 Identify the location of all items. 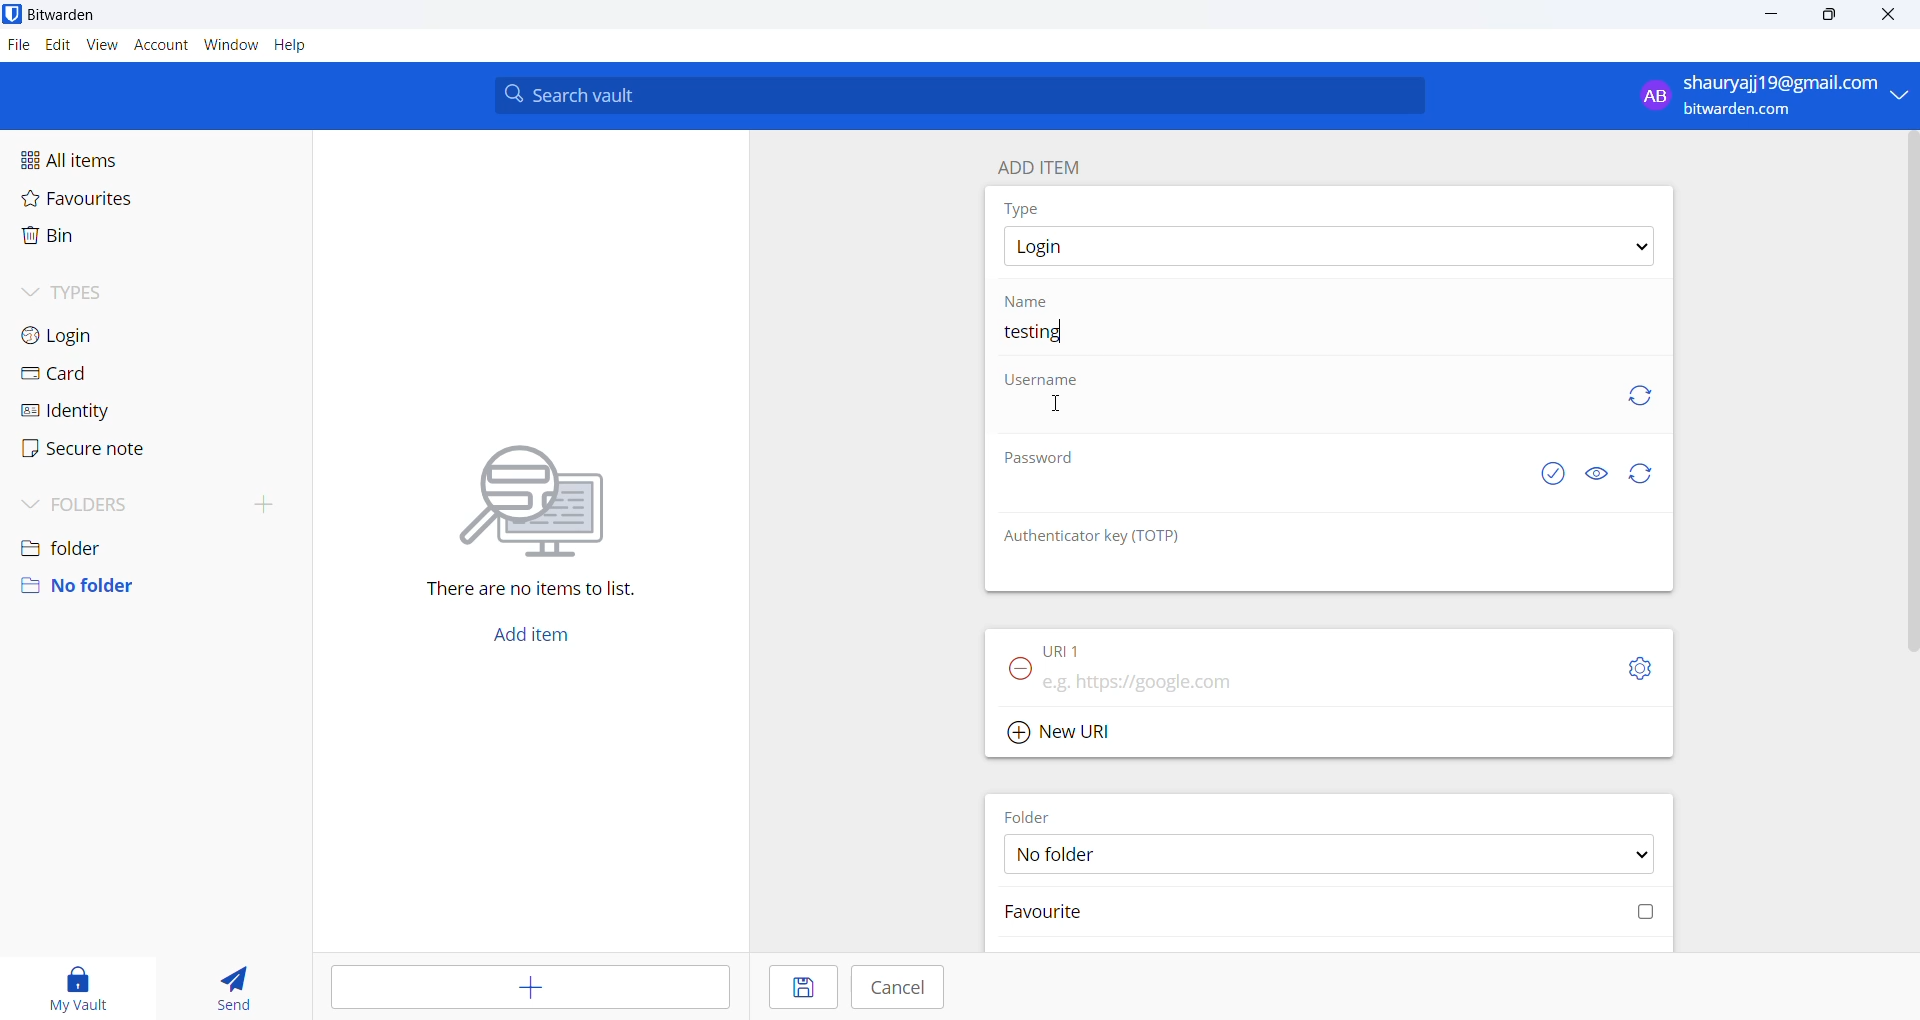
(116, 156).